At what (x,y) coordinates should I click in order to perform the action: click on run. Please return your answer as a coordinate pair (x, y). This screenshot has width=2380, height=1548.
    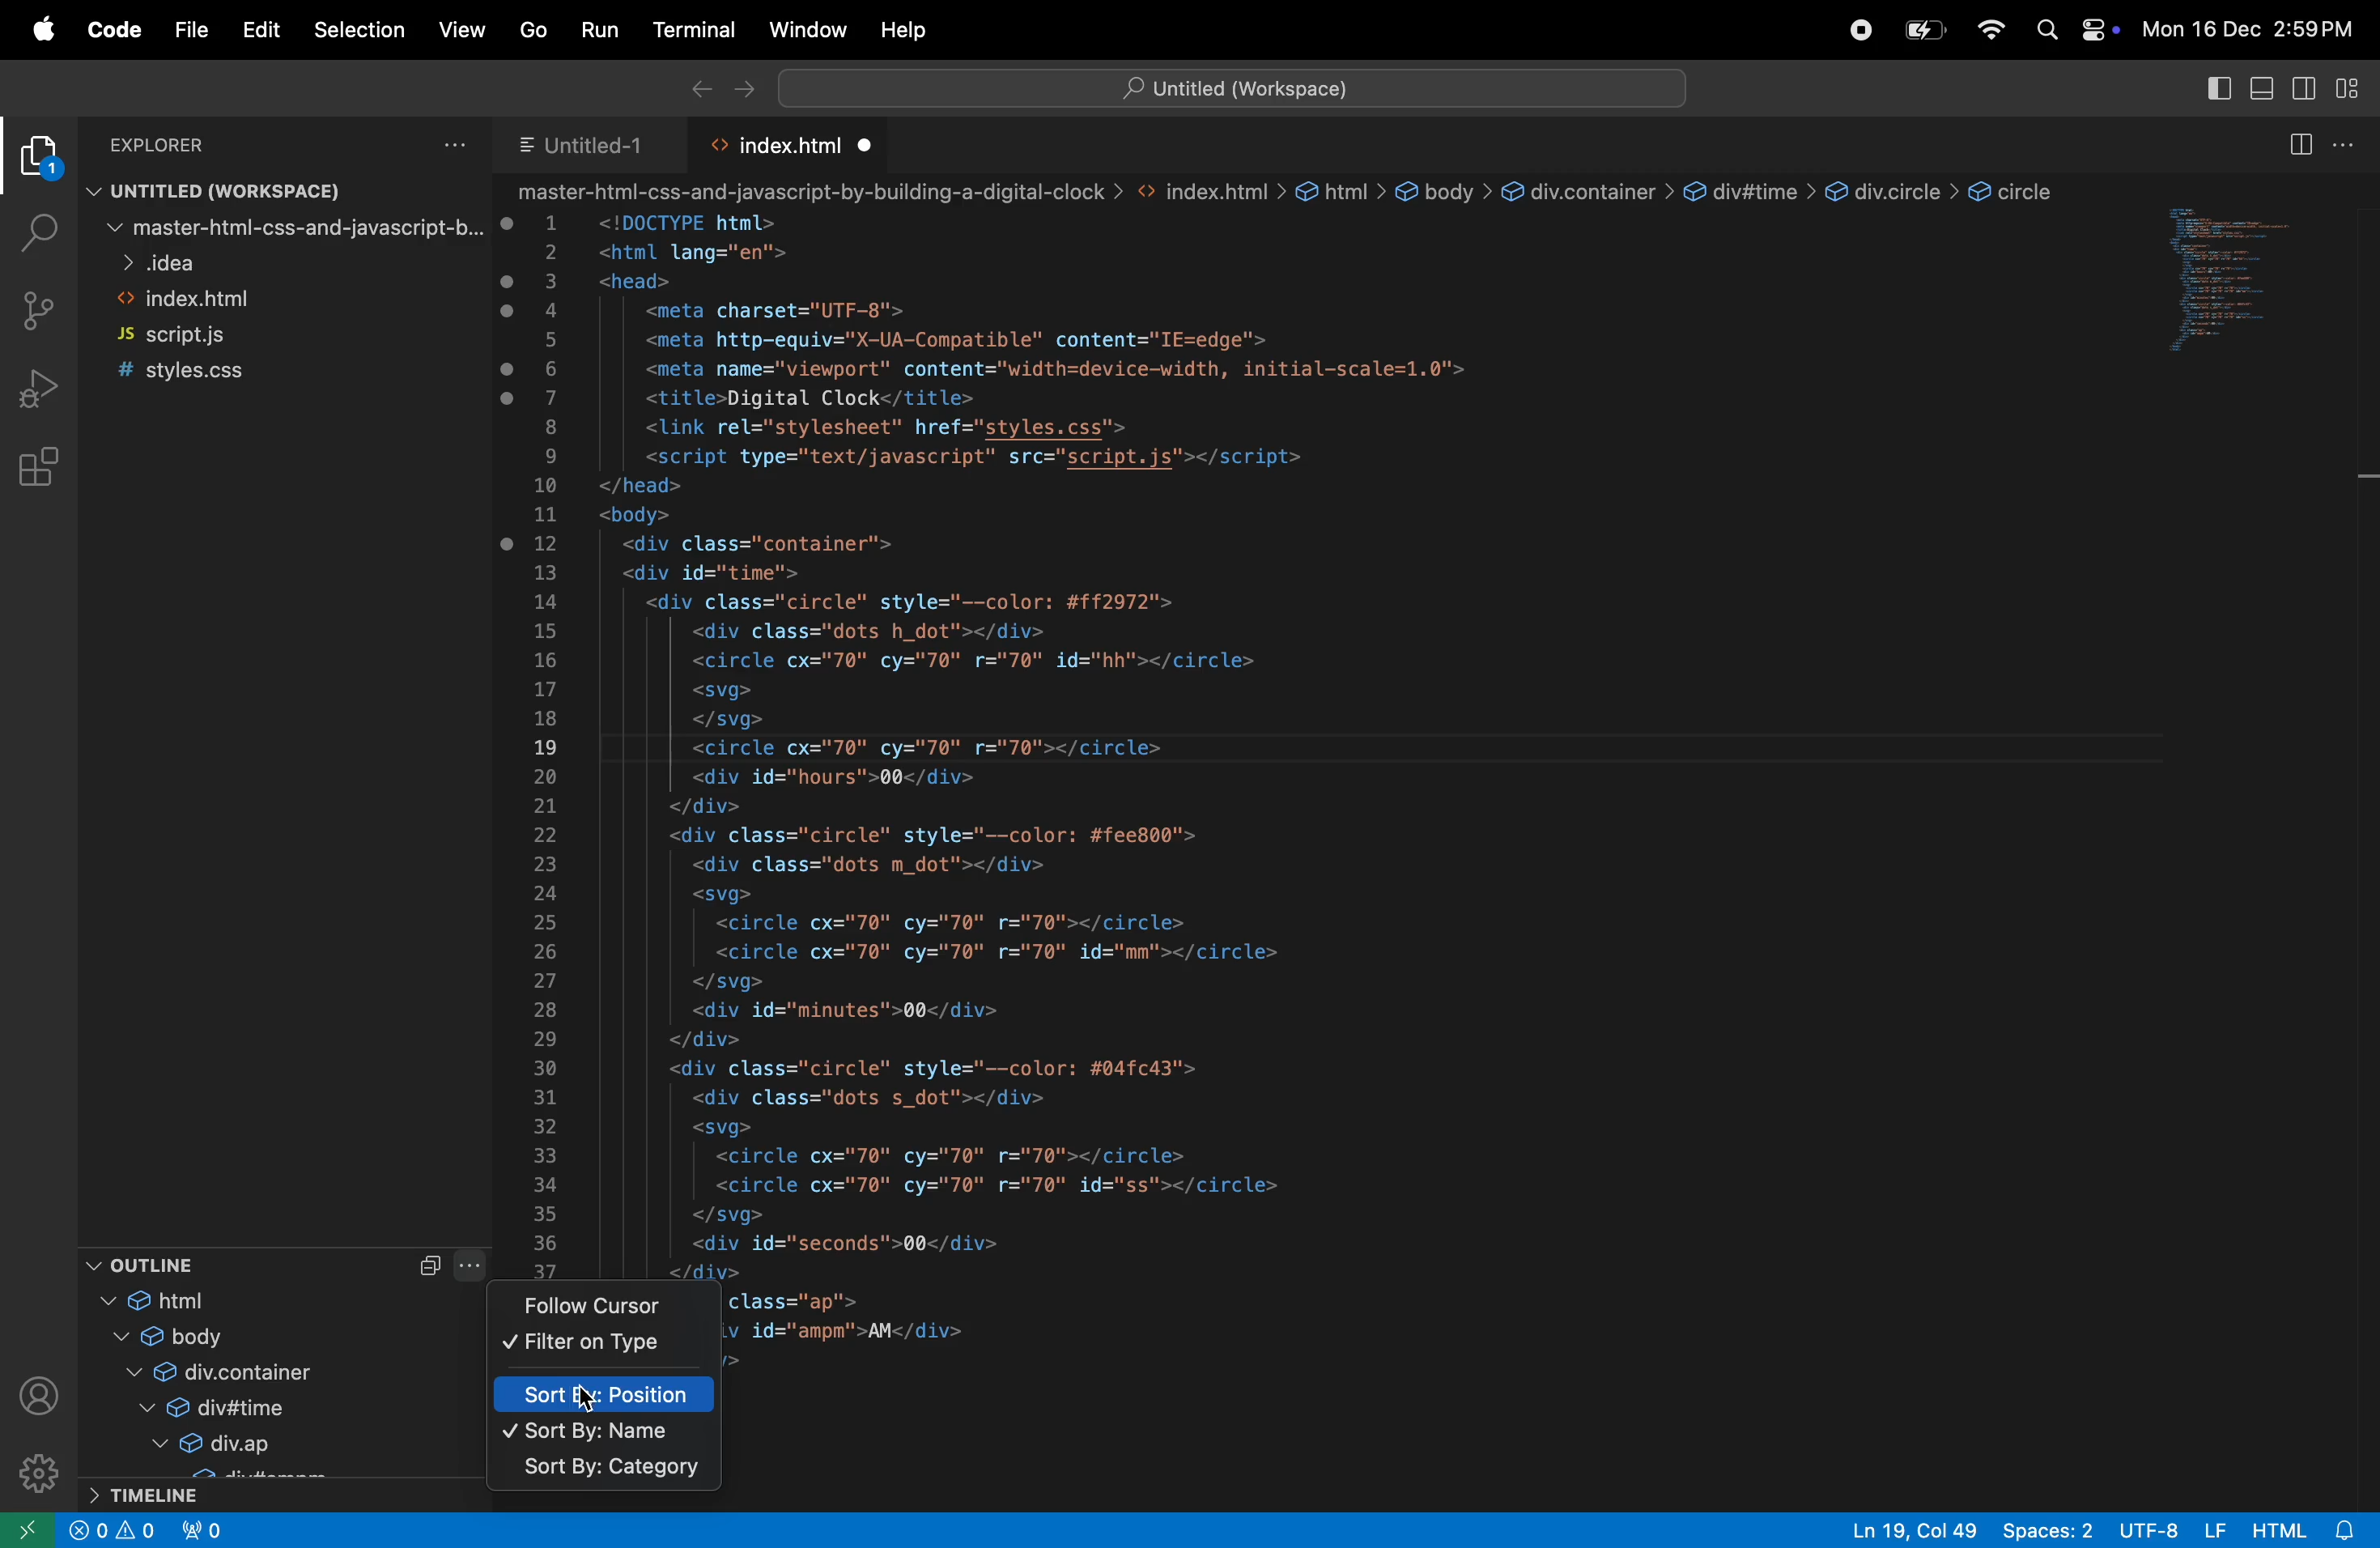
    Looking at the image, I should click on (593, 28).